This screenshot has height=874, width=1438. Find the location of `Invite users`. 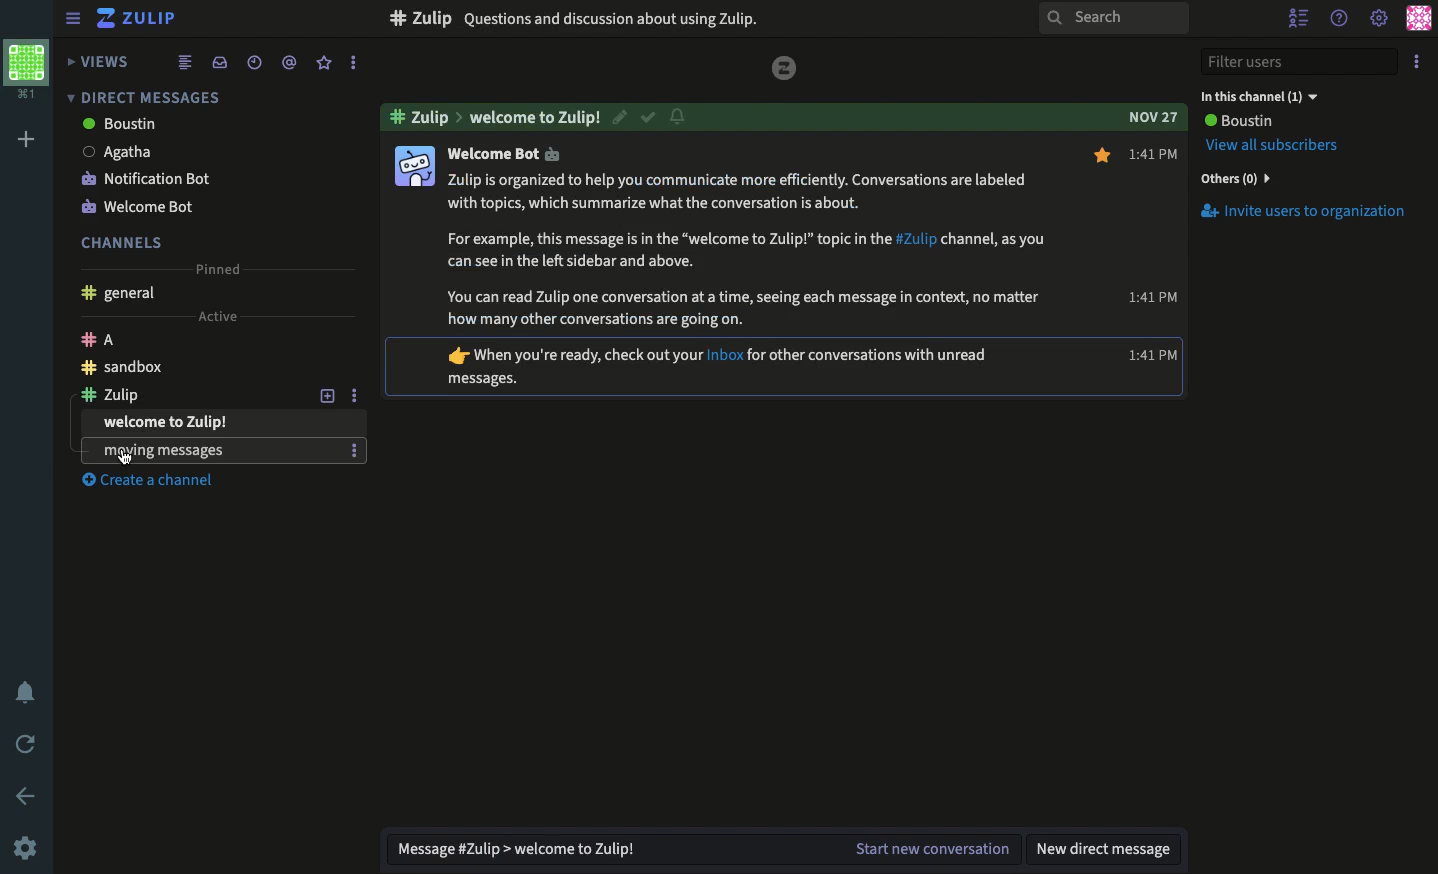

Invite users is located at coordinates (1302, 211).